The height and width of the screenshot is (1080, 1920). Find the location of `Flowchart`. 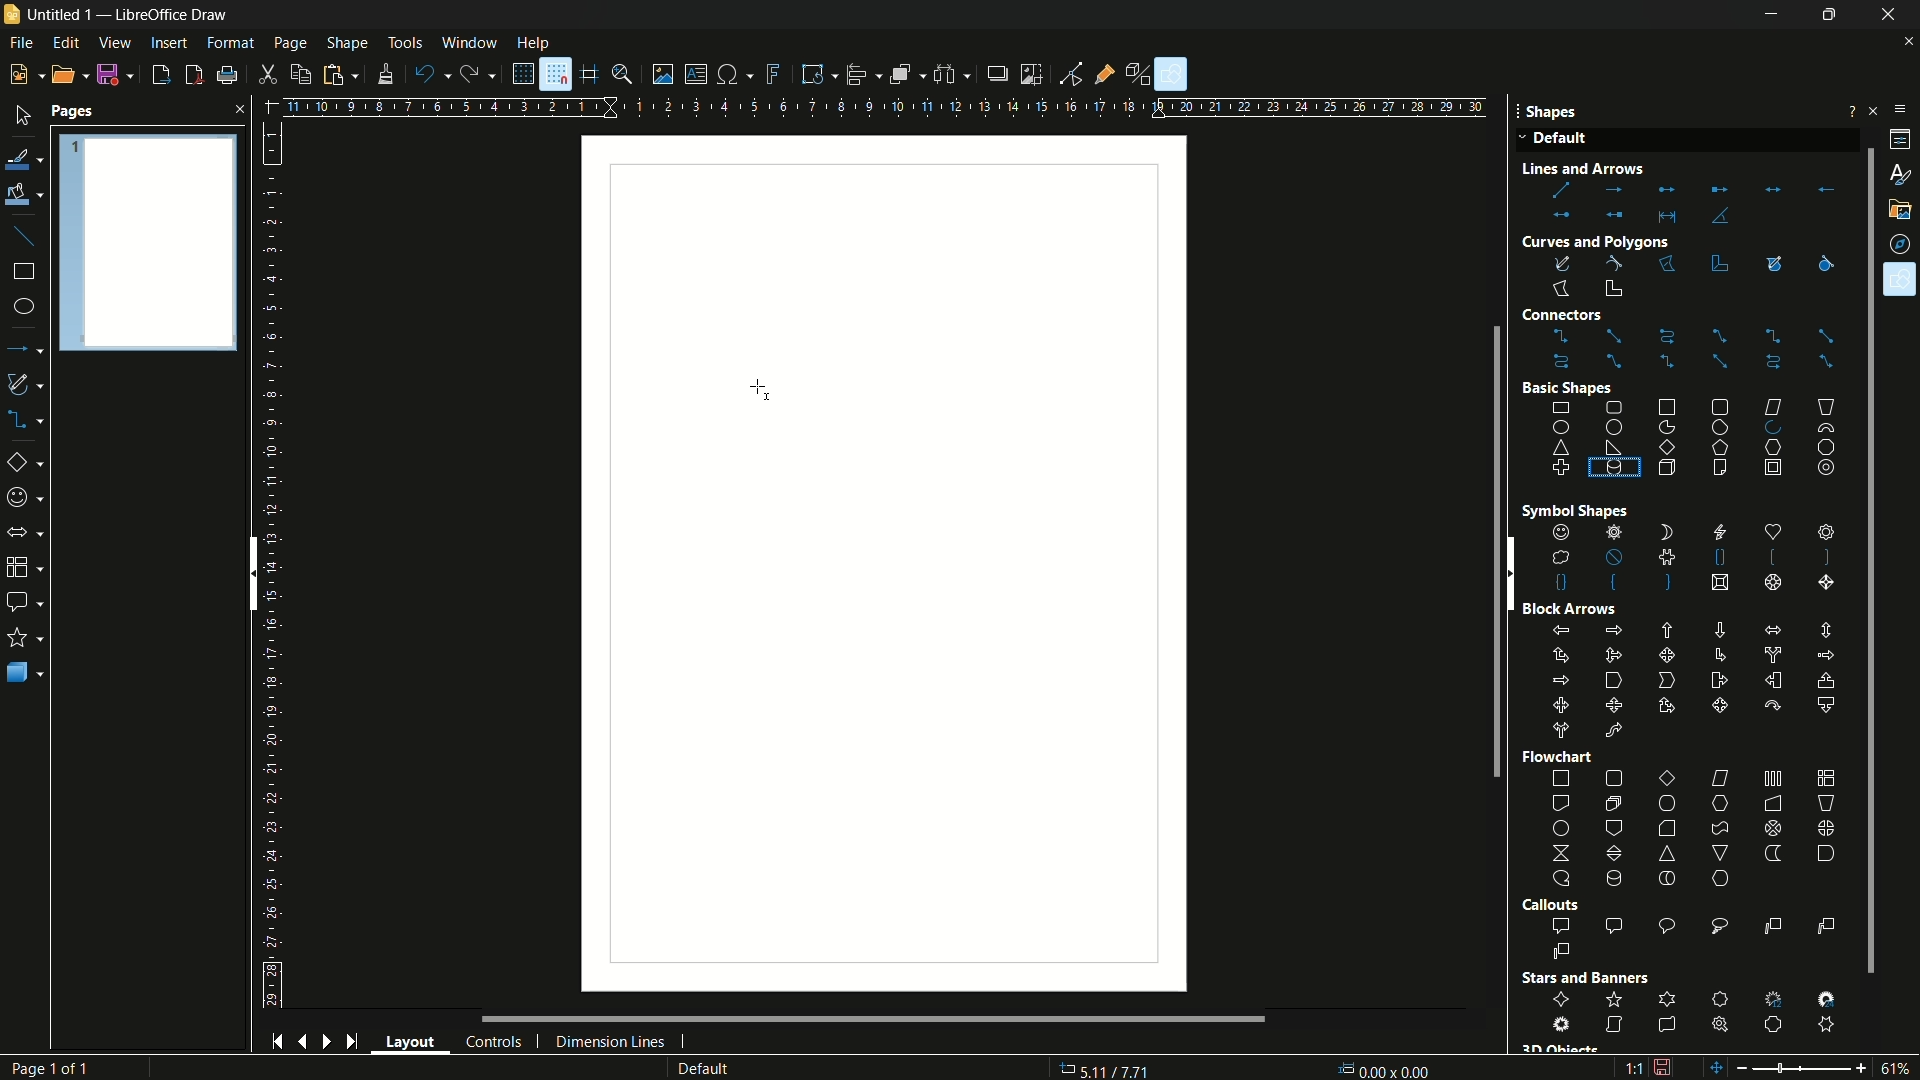

Flowchart is located at coordinates (1560, 757).